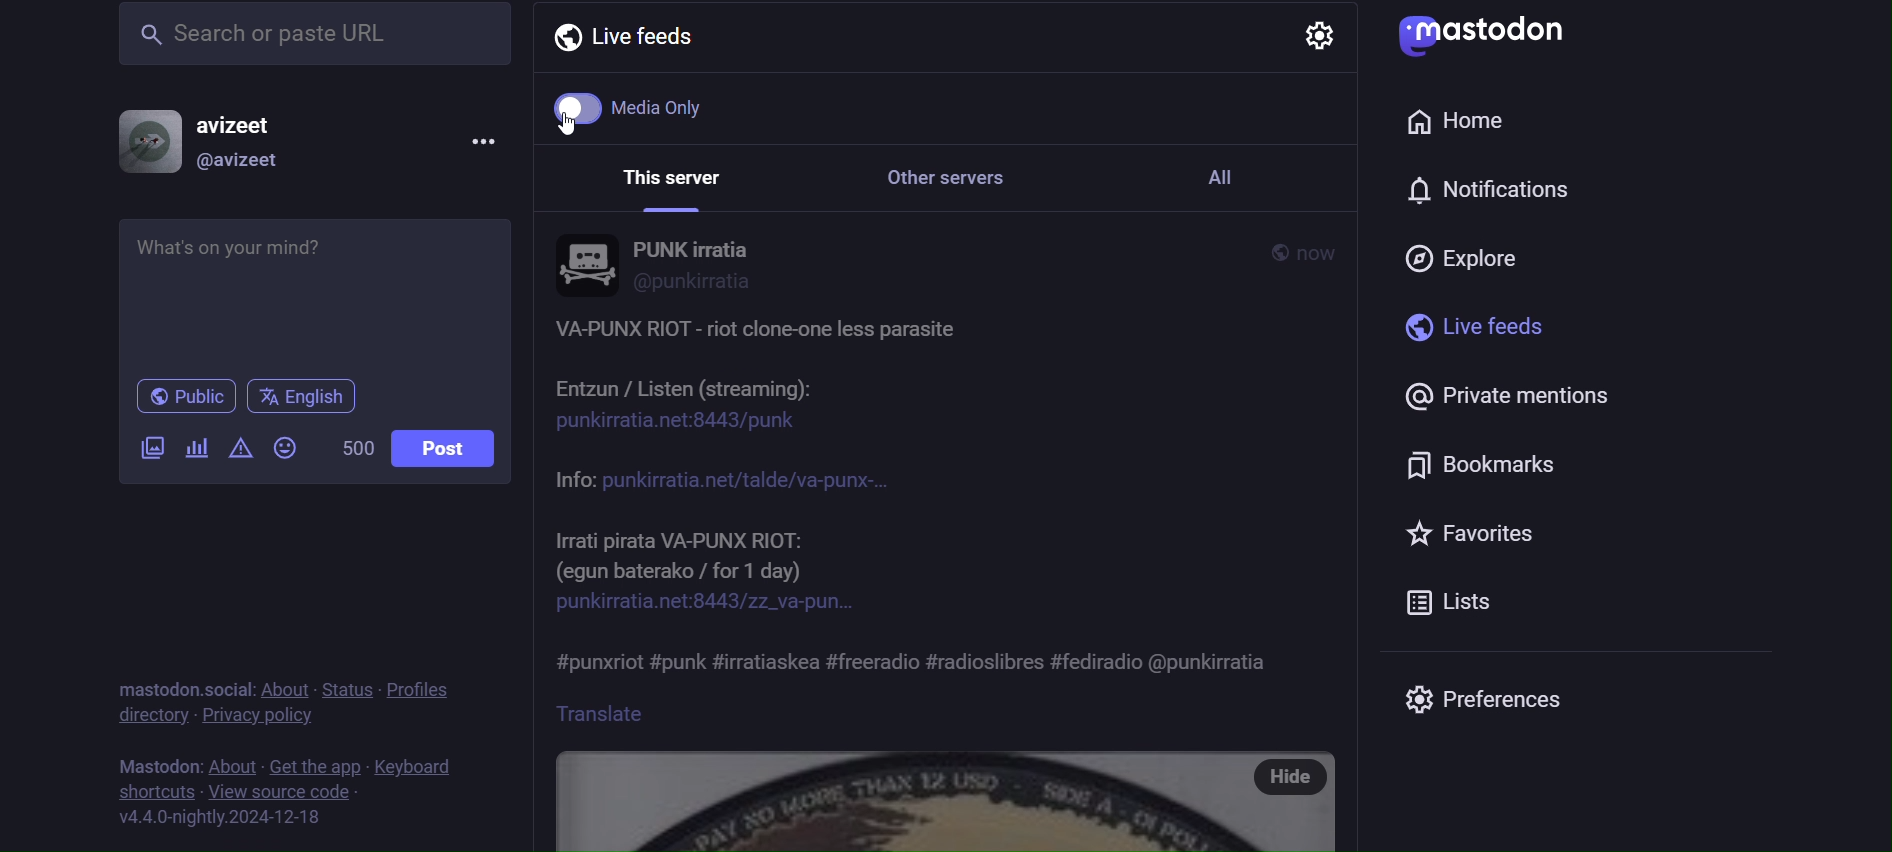 This screenshot has height=852, width=1892. Describe the element at coordinates (285, 450) in the screenshot. I see `emojis ` at that location.